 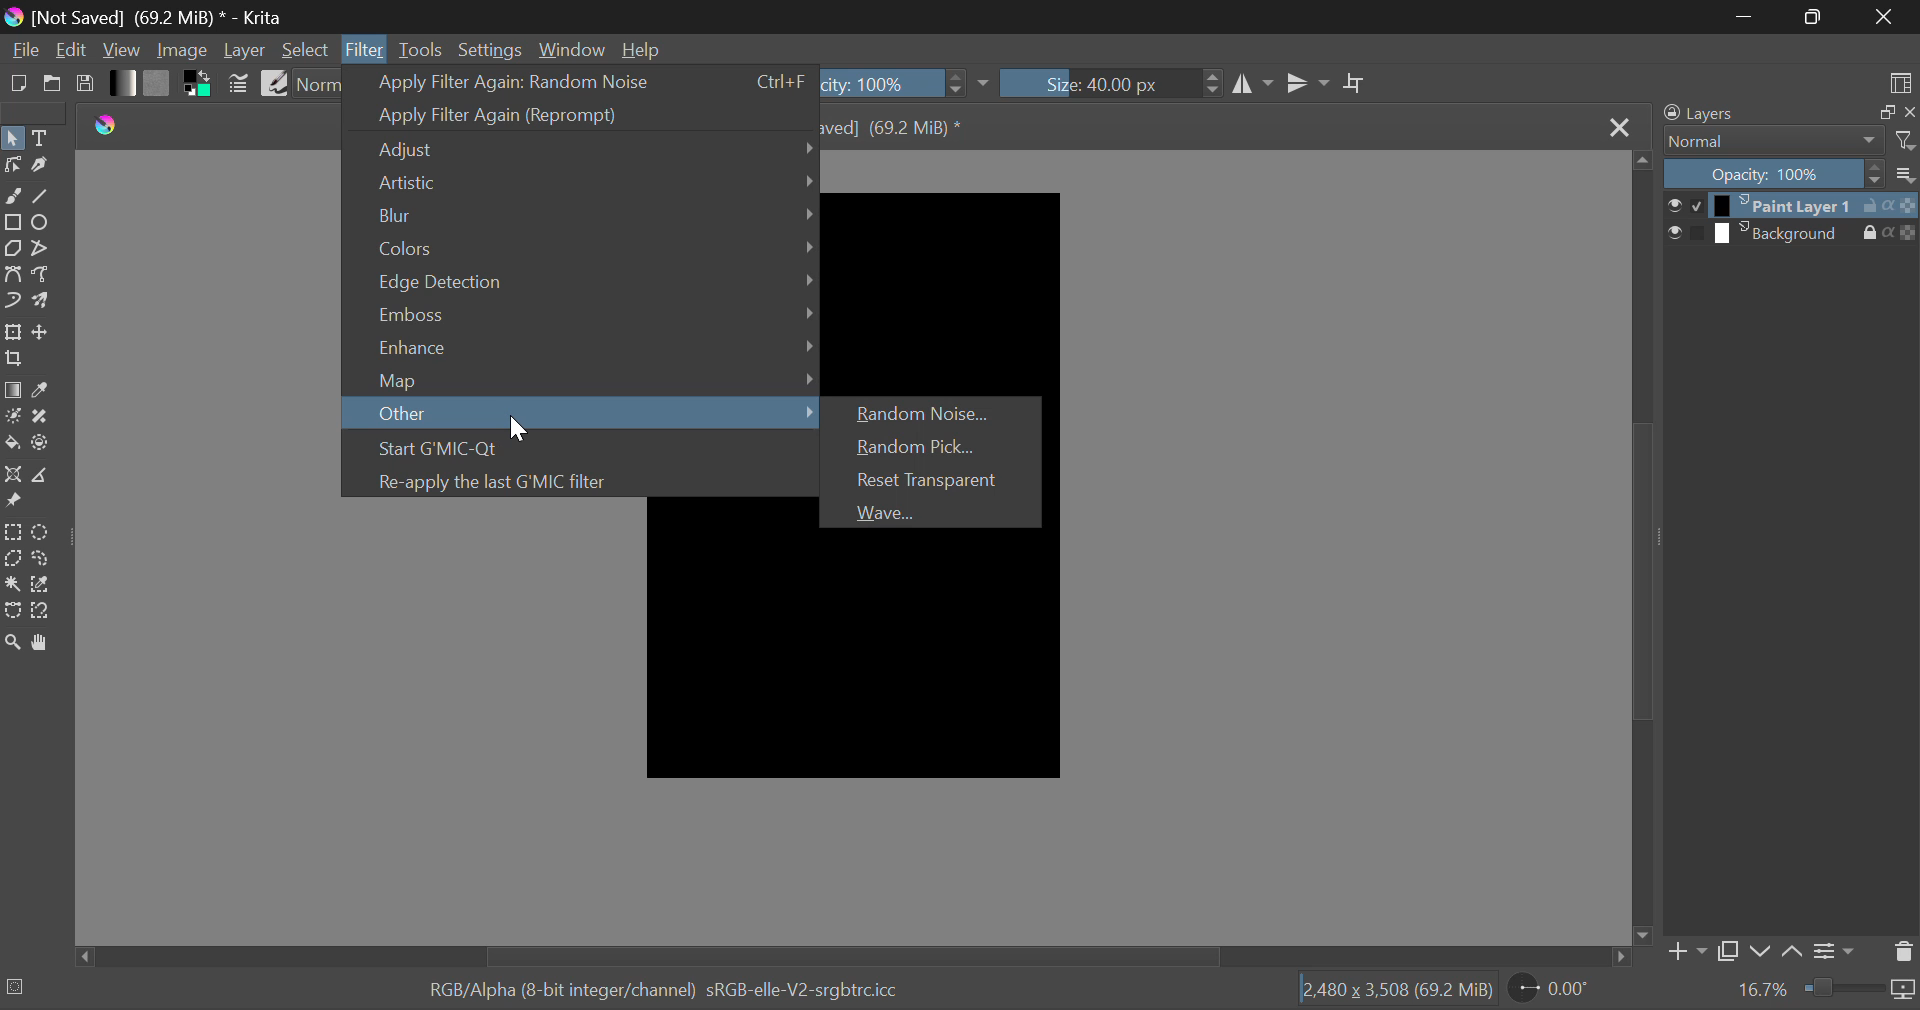 I want to click on select, so click(x=1671, y=203).